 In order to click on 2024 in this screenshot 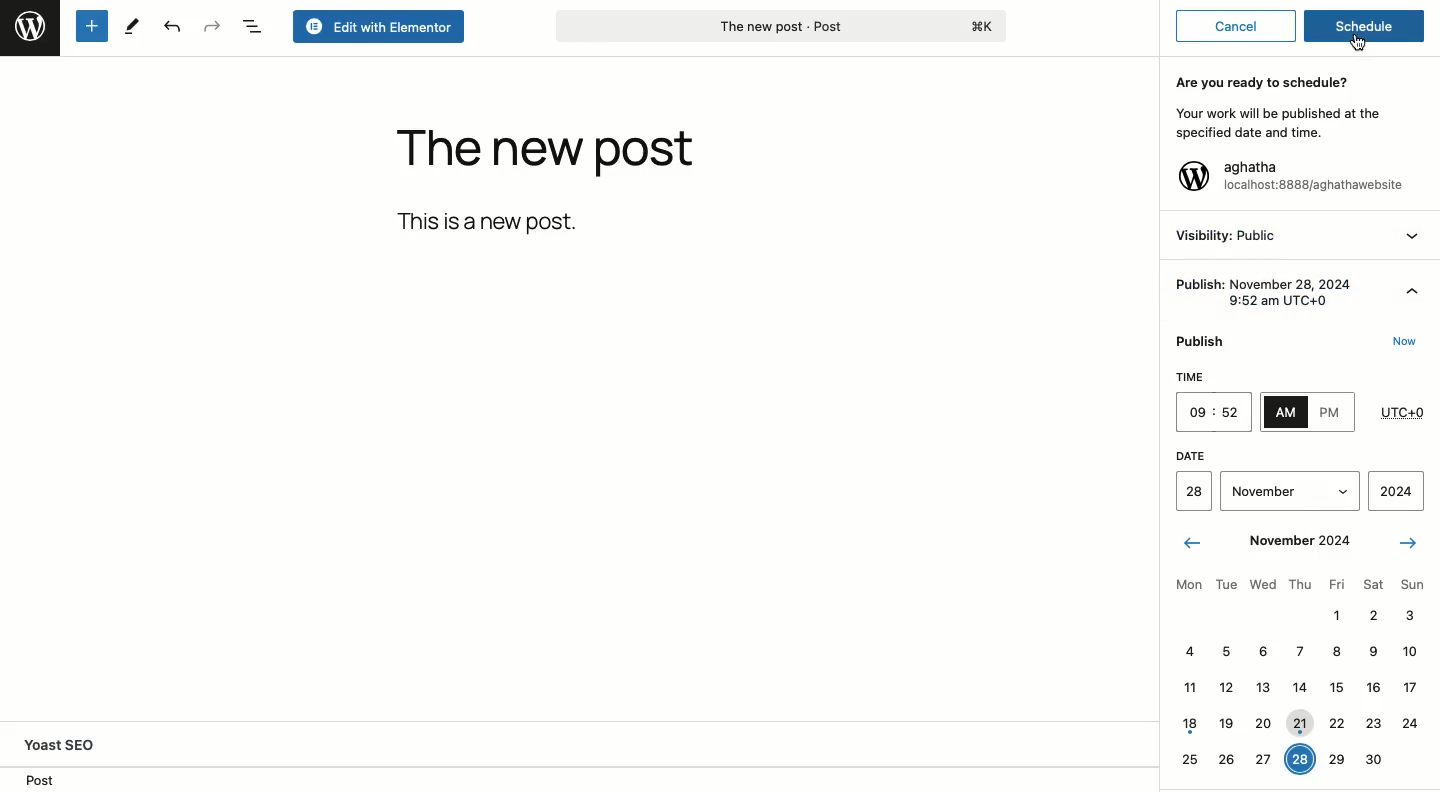, I will do `click(1397, 489)`.